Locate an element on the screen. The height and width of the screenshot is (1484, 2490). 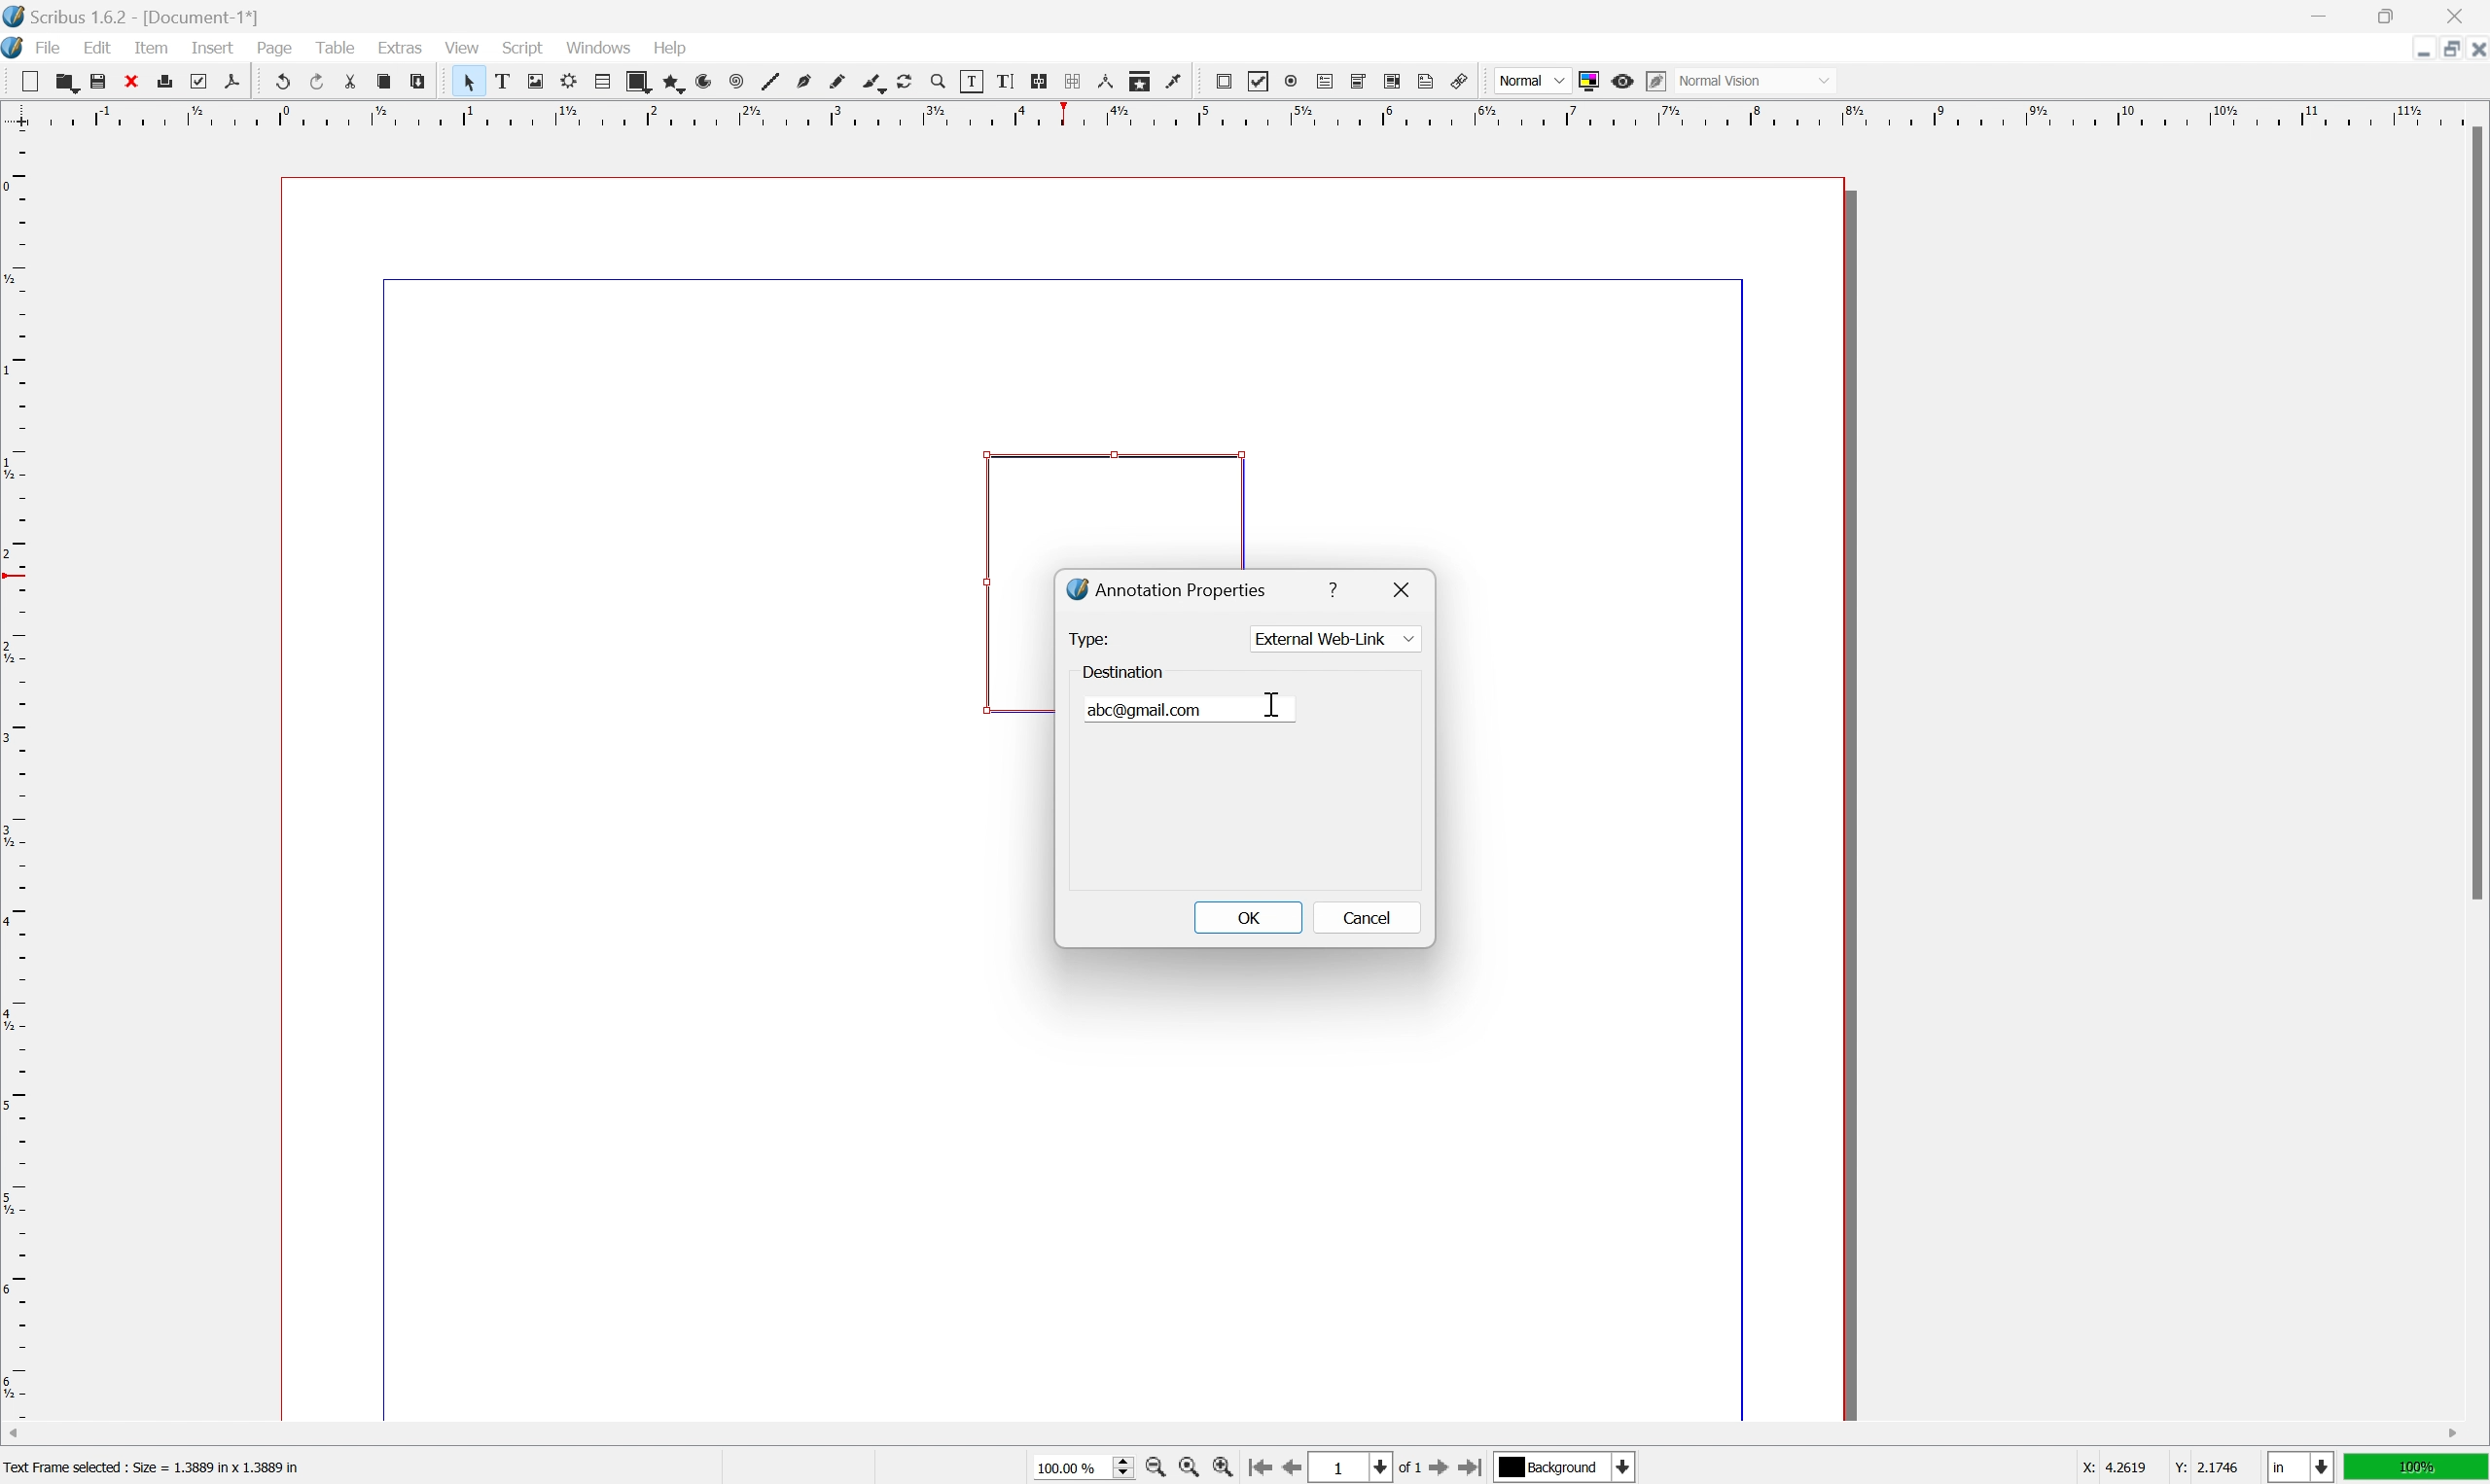
cut is located at coordinates (351, 81).